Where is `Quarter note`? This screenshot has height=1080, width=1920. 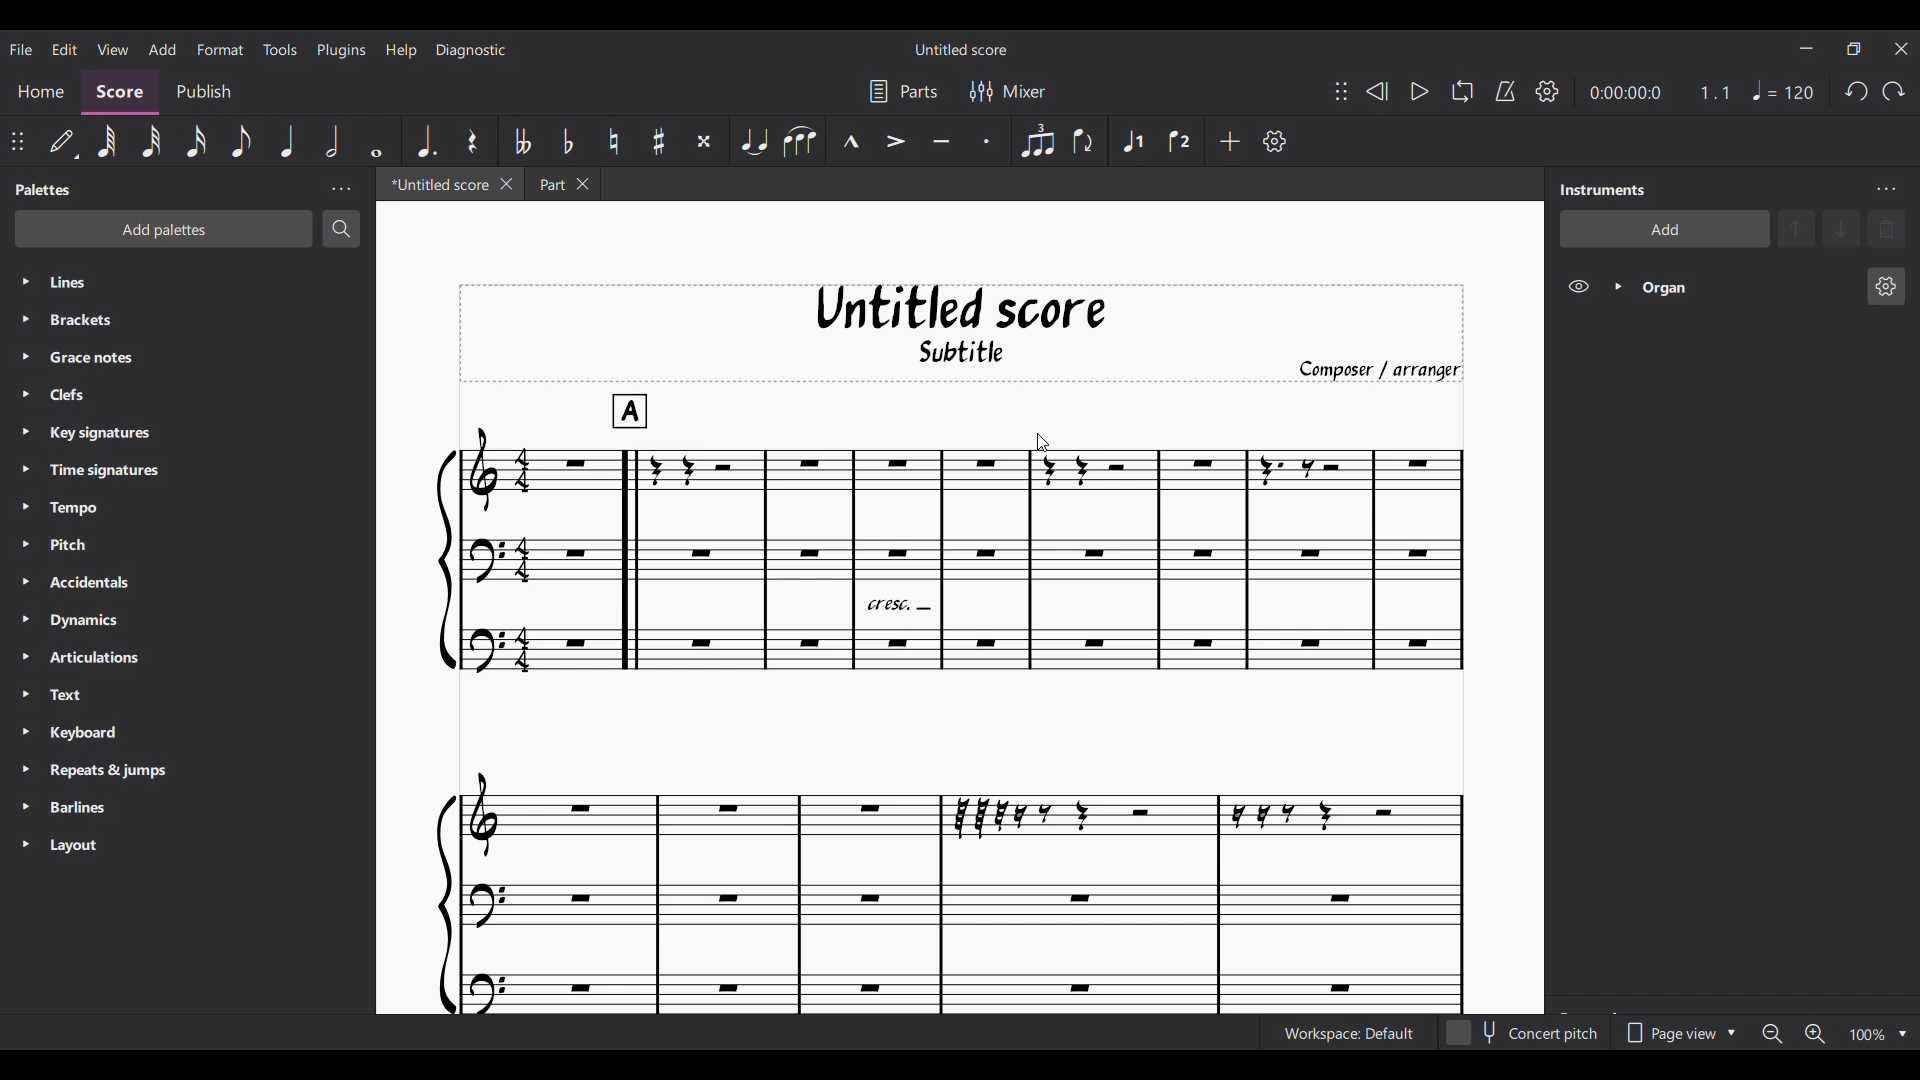
Quarter note is located at coordinates (1782, 90).